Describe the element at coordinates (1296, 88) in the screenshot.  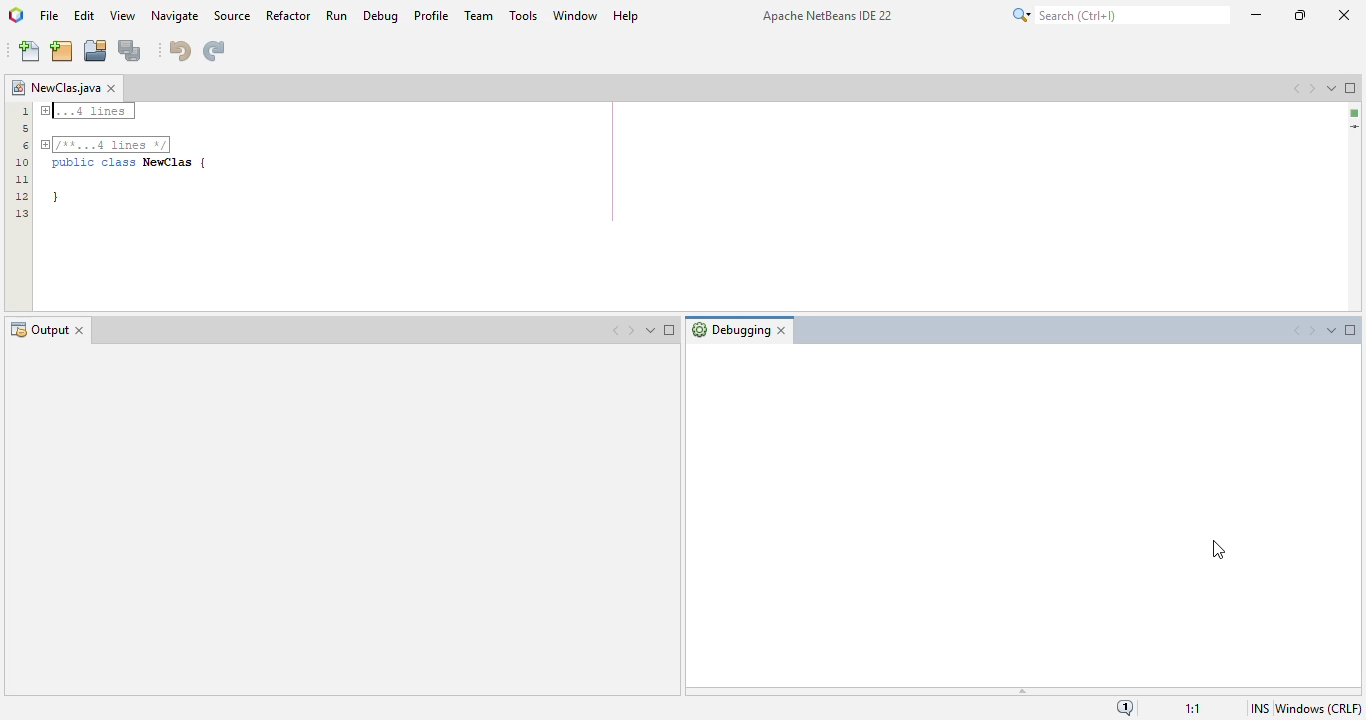
I see `scroll documents left` at that location.